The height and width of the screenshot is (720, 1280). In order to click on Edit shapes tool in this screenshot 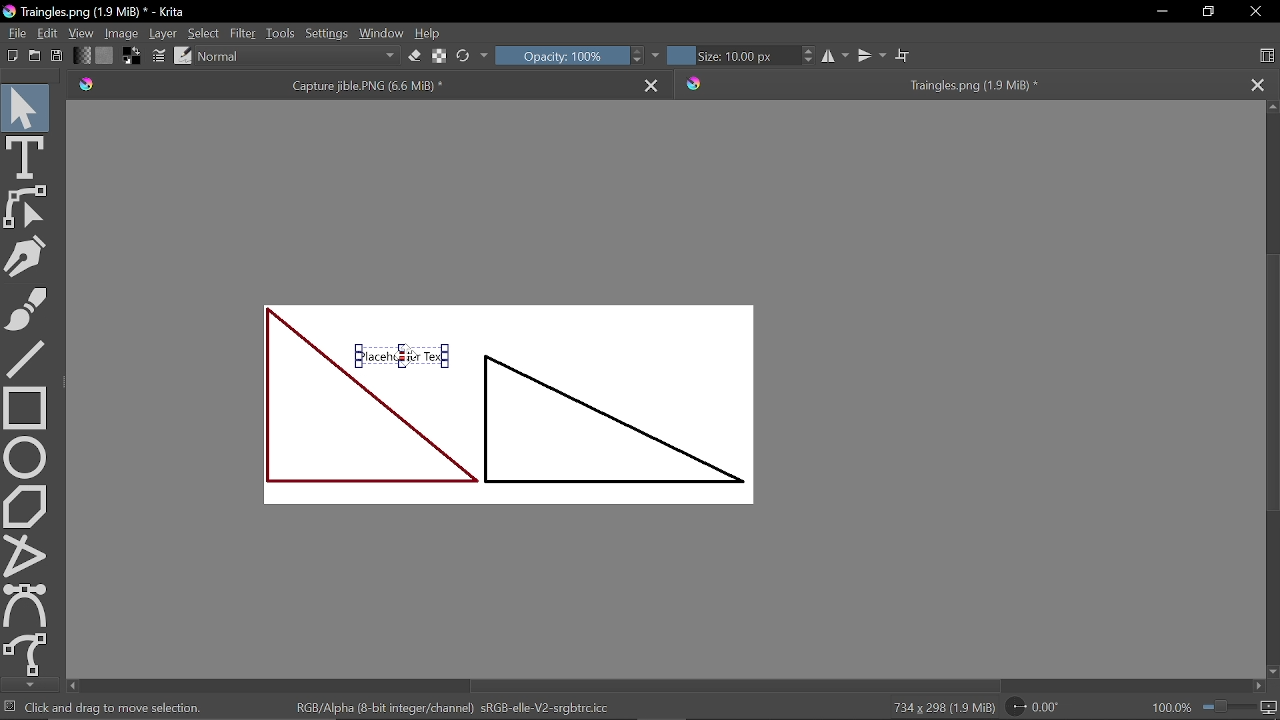, I will do `click(28, 209)`.